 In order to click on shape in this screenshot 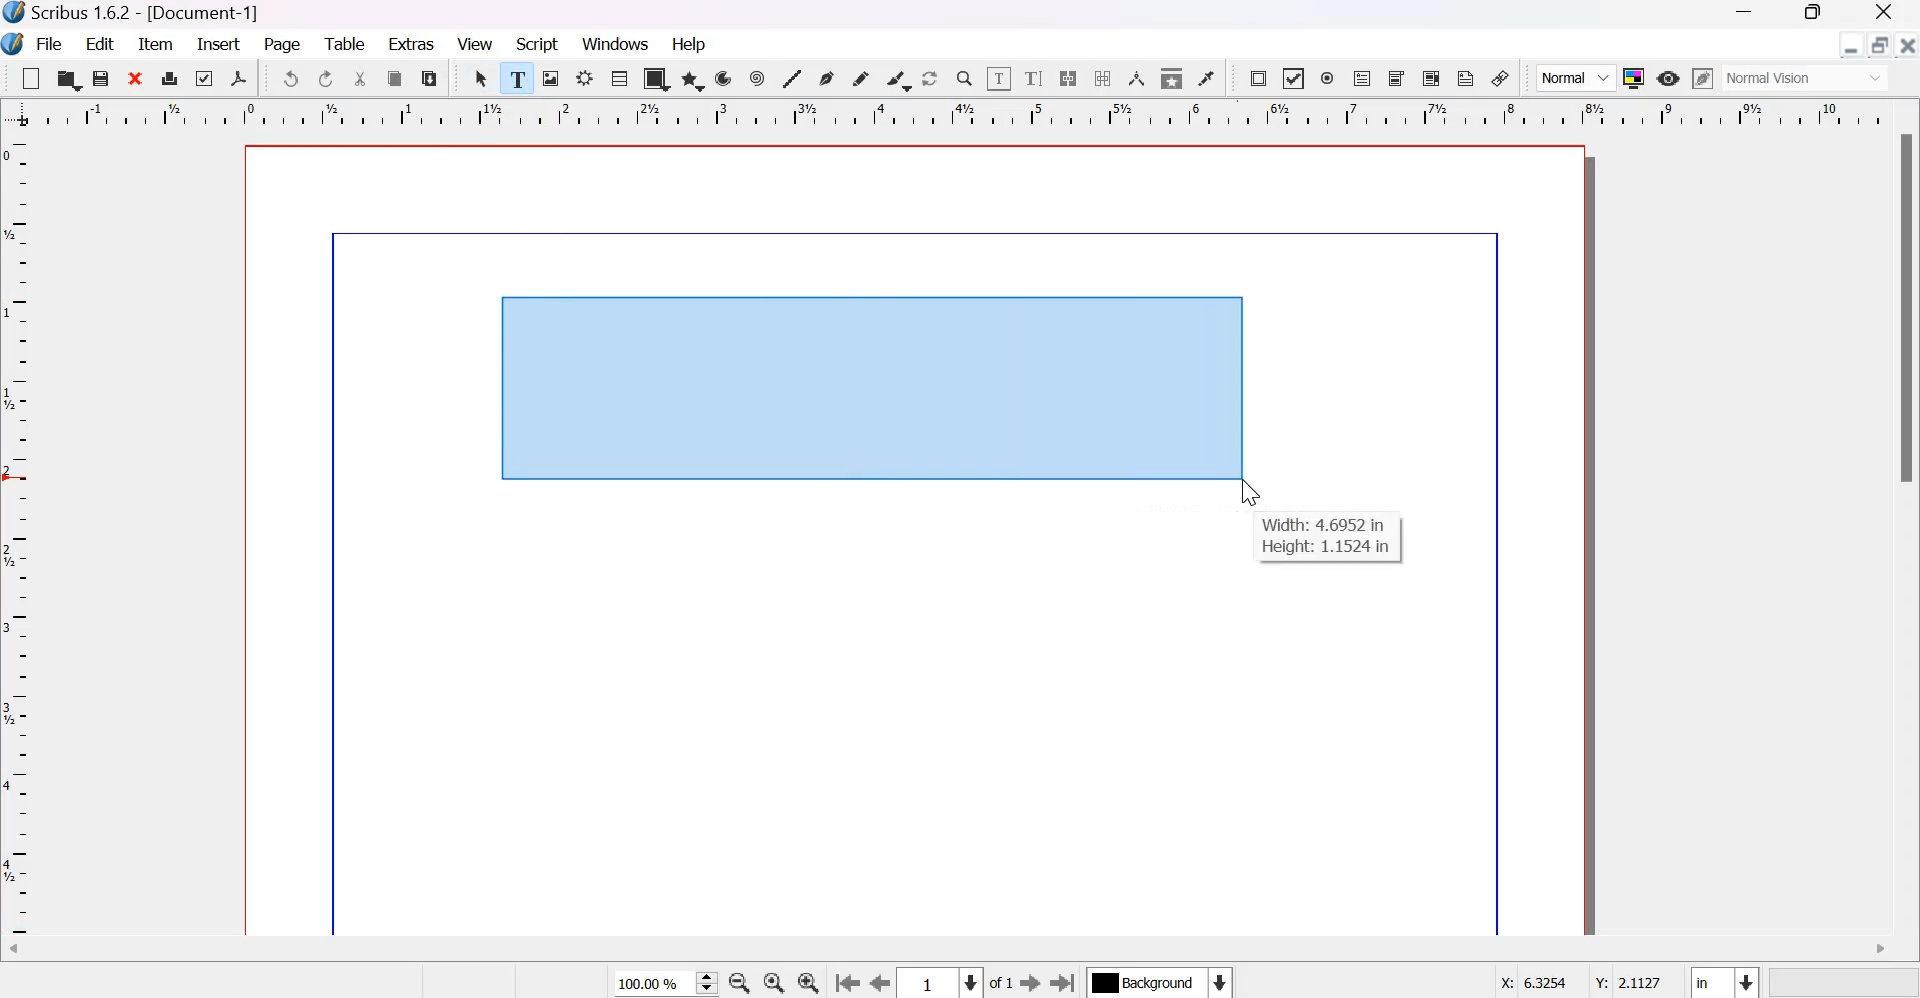, I will do `click(657, 78)`.